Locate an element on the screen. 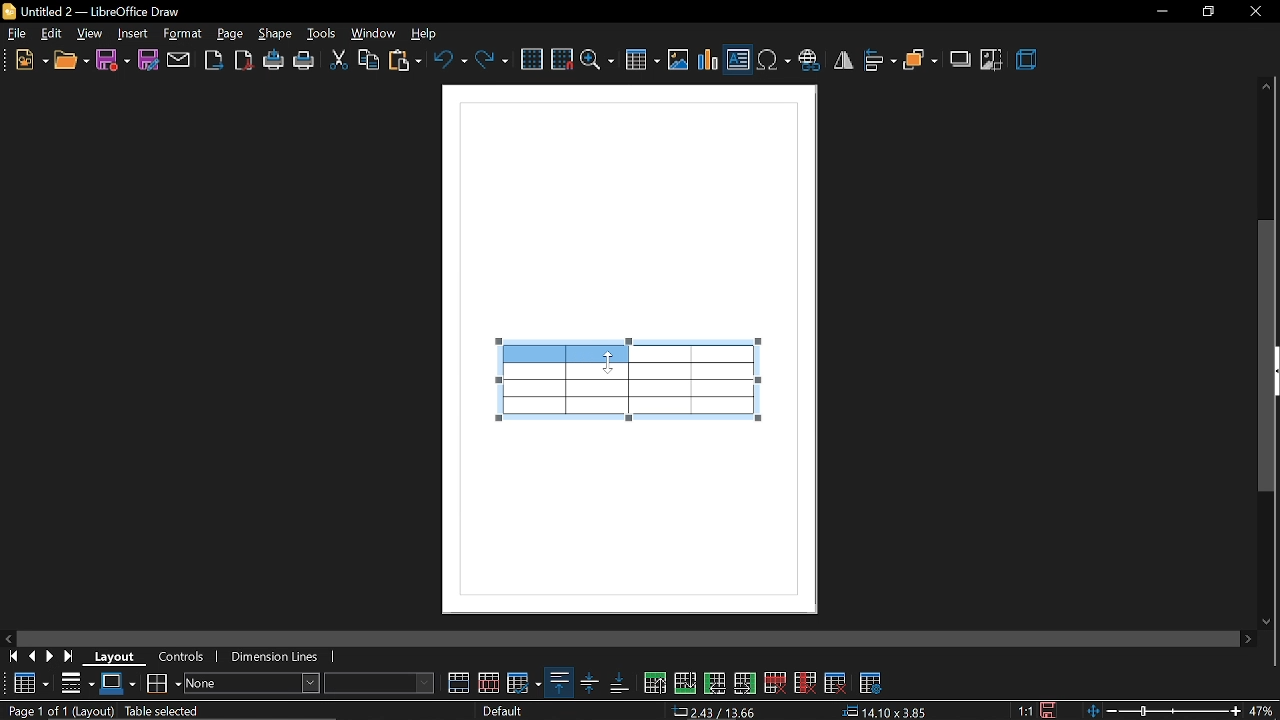 This screenshot has width=1280, height=720. Default is located at coordinates (506, 711).